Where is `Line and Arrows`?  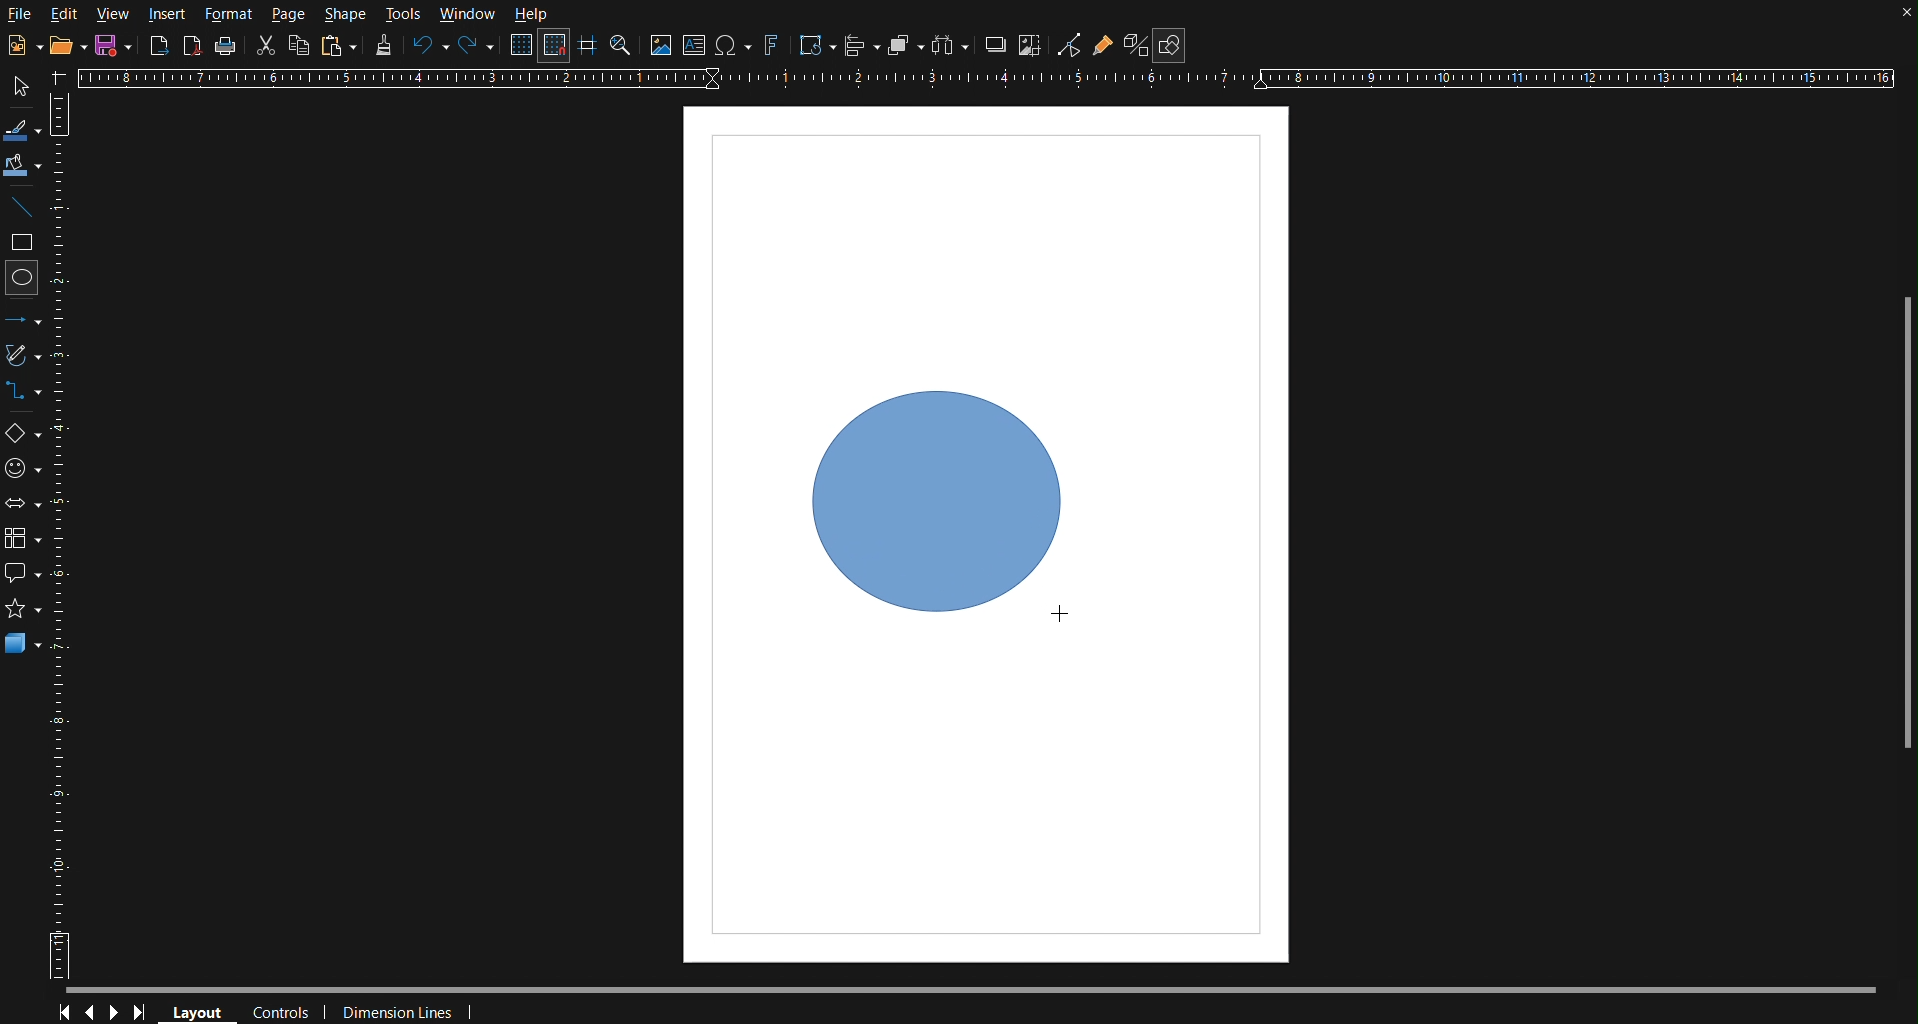 Line and Arrows is located at coordinates (23, 320).